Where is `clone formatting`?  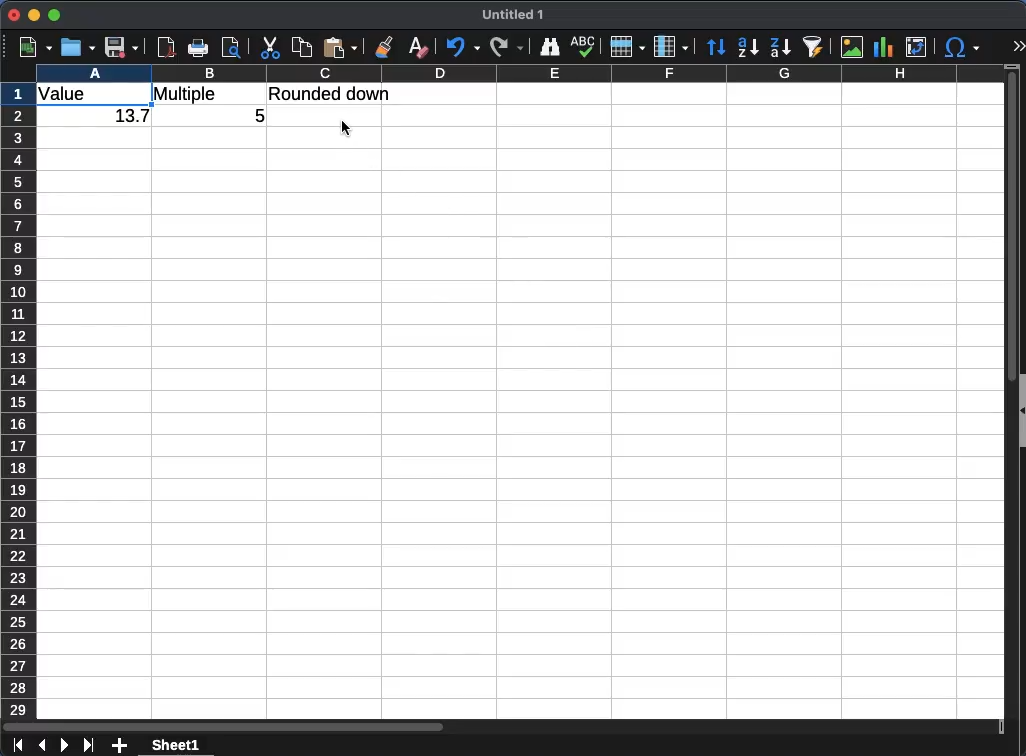
clone formatting is located at coordinates (384, 47).